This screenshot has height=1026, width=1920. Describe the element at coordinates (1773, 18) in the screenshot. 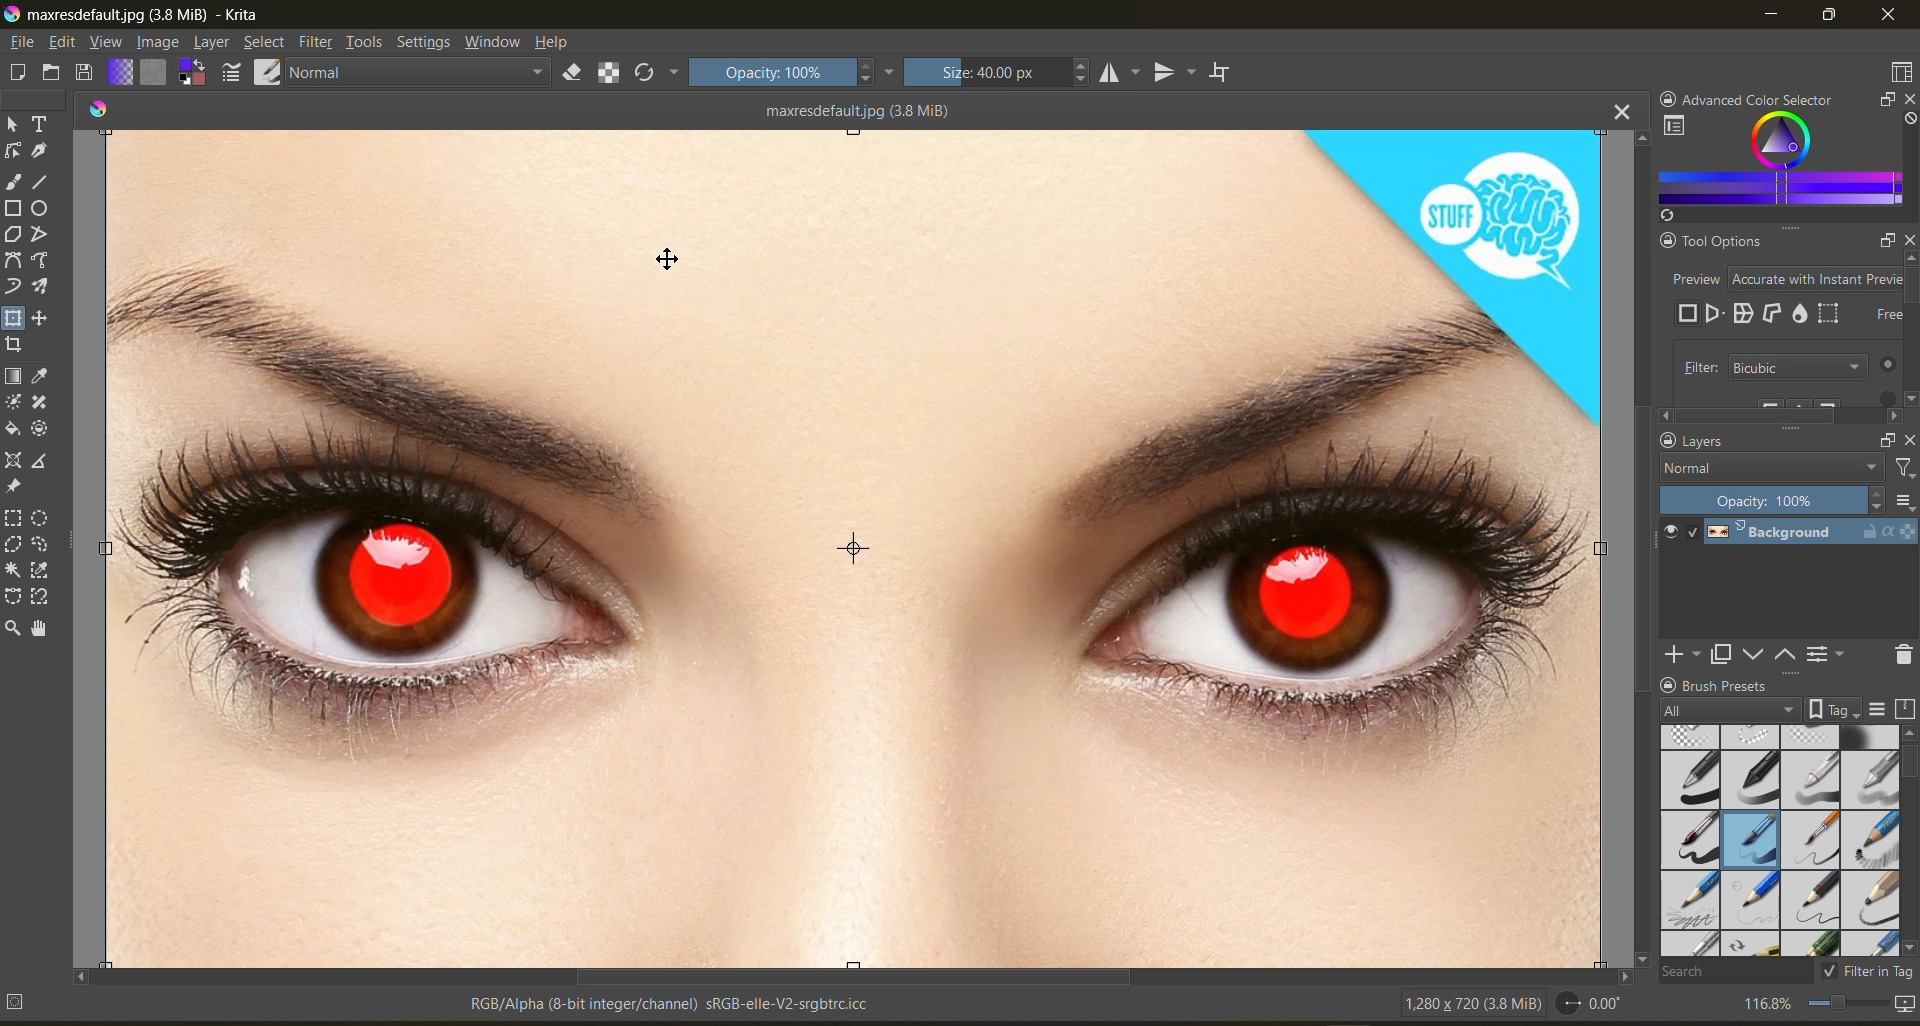

I see `minimize` at that location.